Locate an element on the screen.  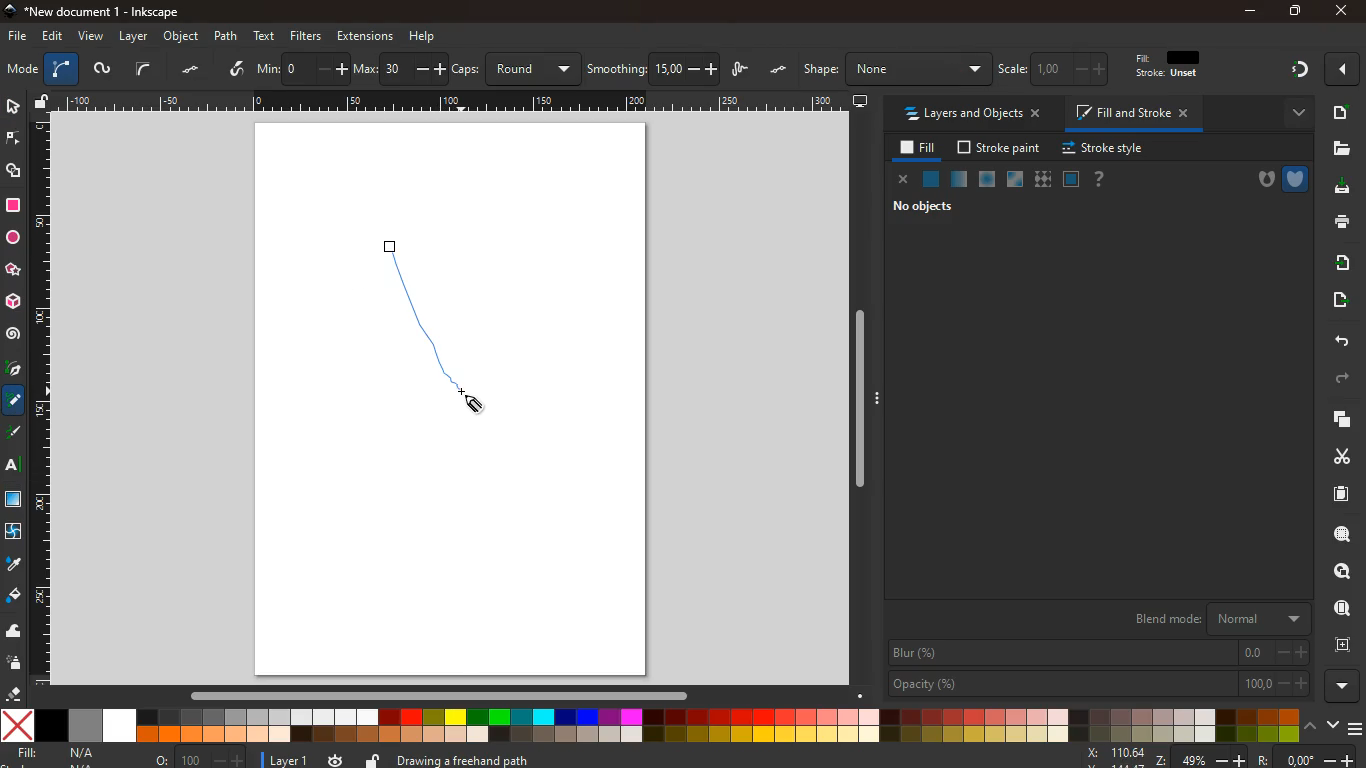
close is located at coordinates (1340, 12).